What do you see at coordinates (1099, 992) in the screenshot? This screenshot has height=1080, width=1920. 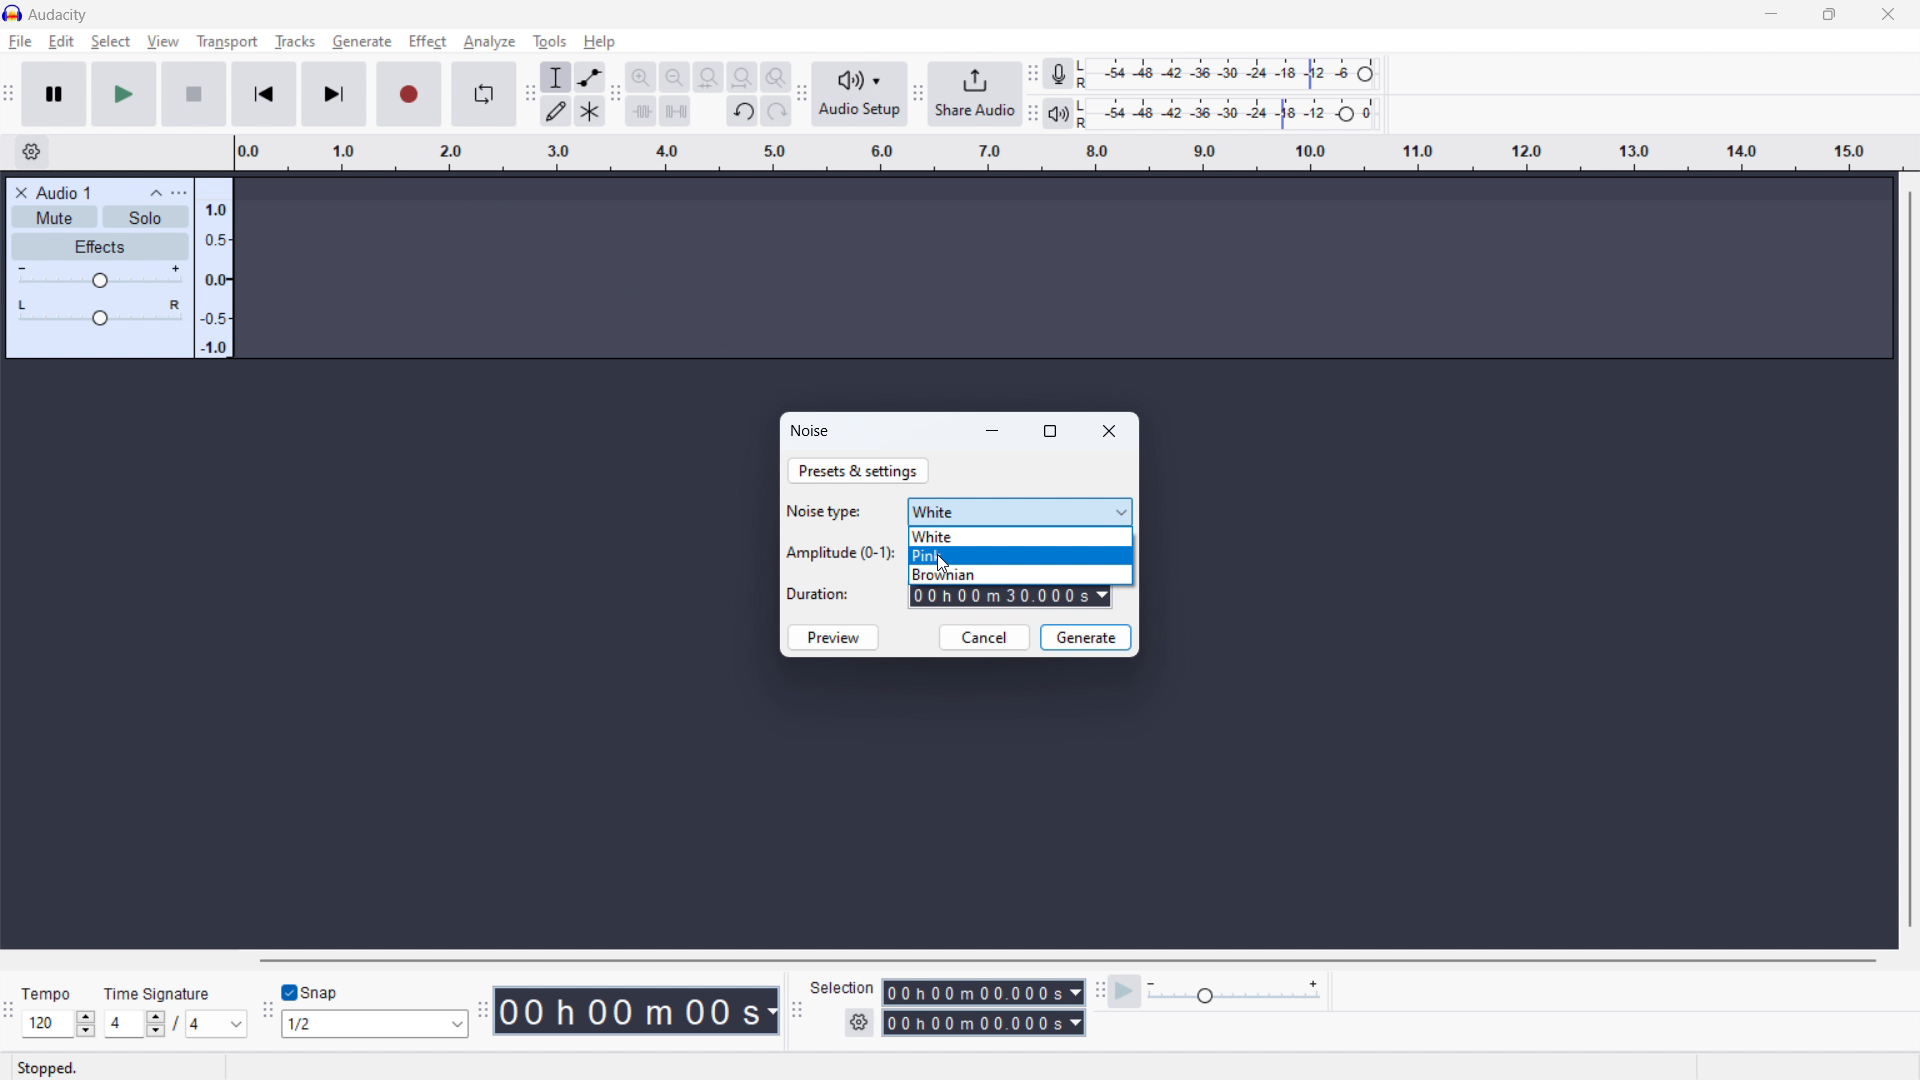 I see `play at speed toolbar` at bounding box center [1099, 992].